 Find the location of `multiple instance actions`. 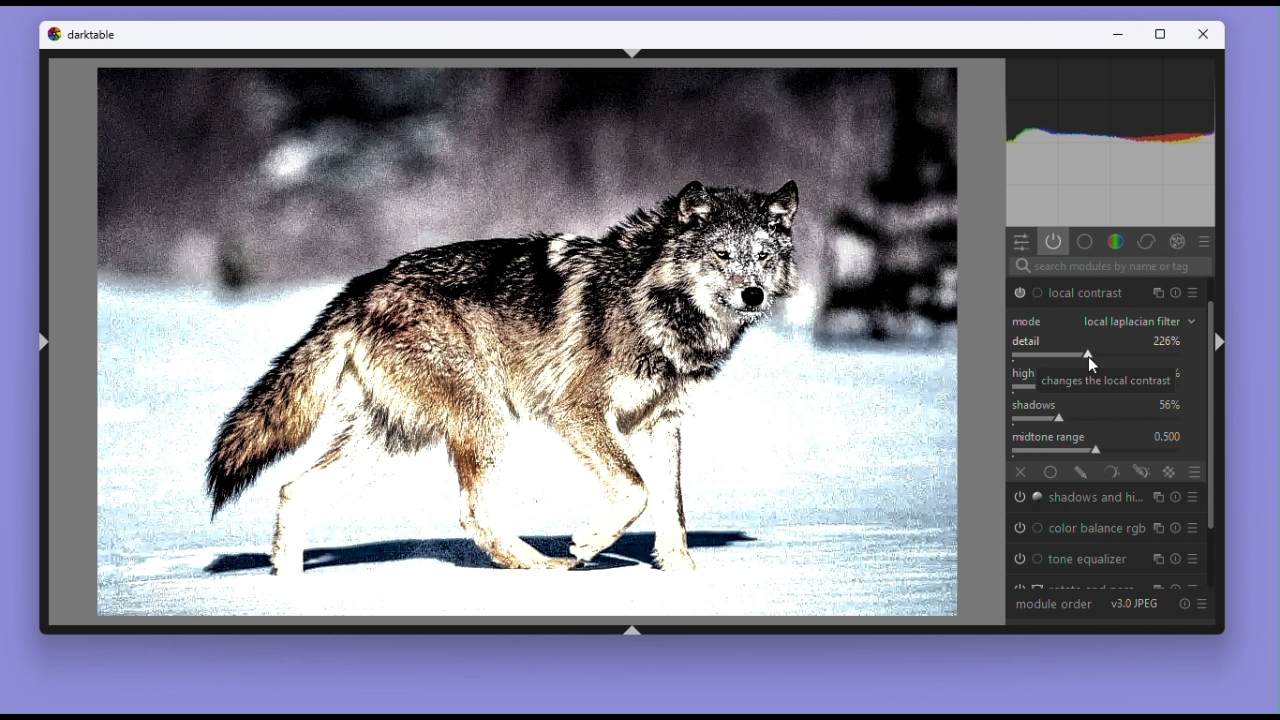

multiple instance actions is located at coordinates (1156, 560).